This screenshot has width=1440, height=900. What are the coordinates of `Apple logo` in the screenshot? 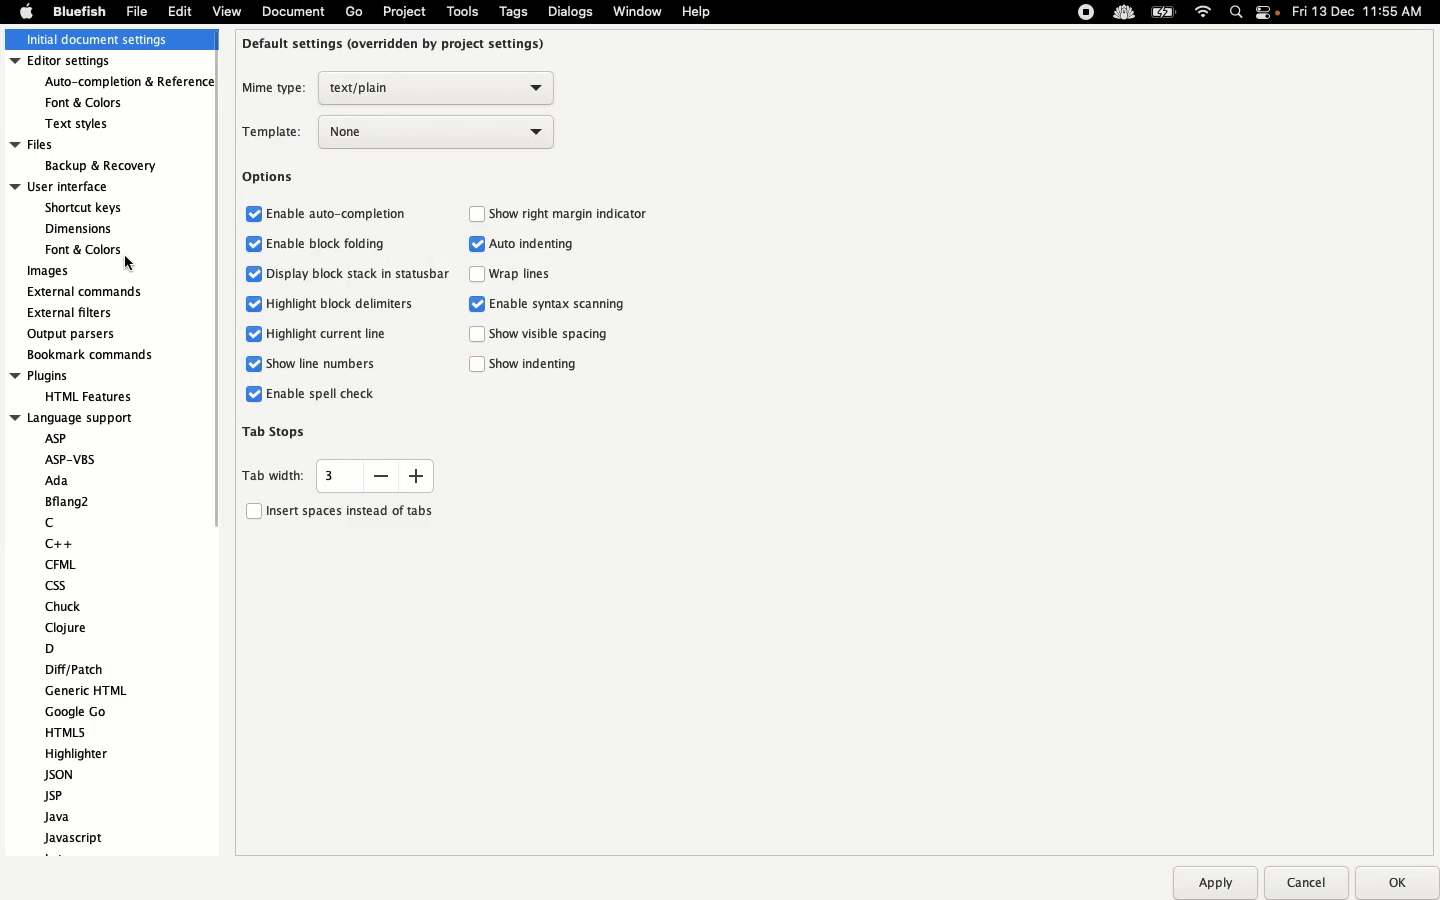 It's located at (26, 11).